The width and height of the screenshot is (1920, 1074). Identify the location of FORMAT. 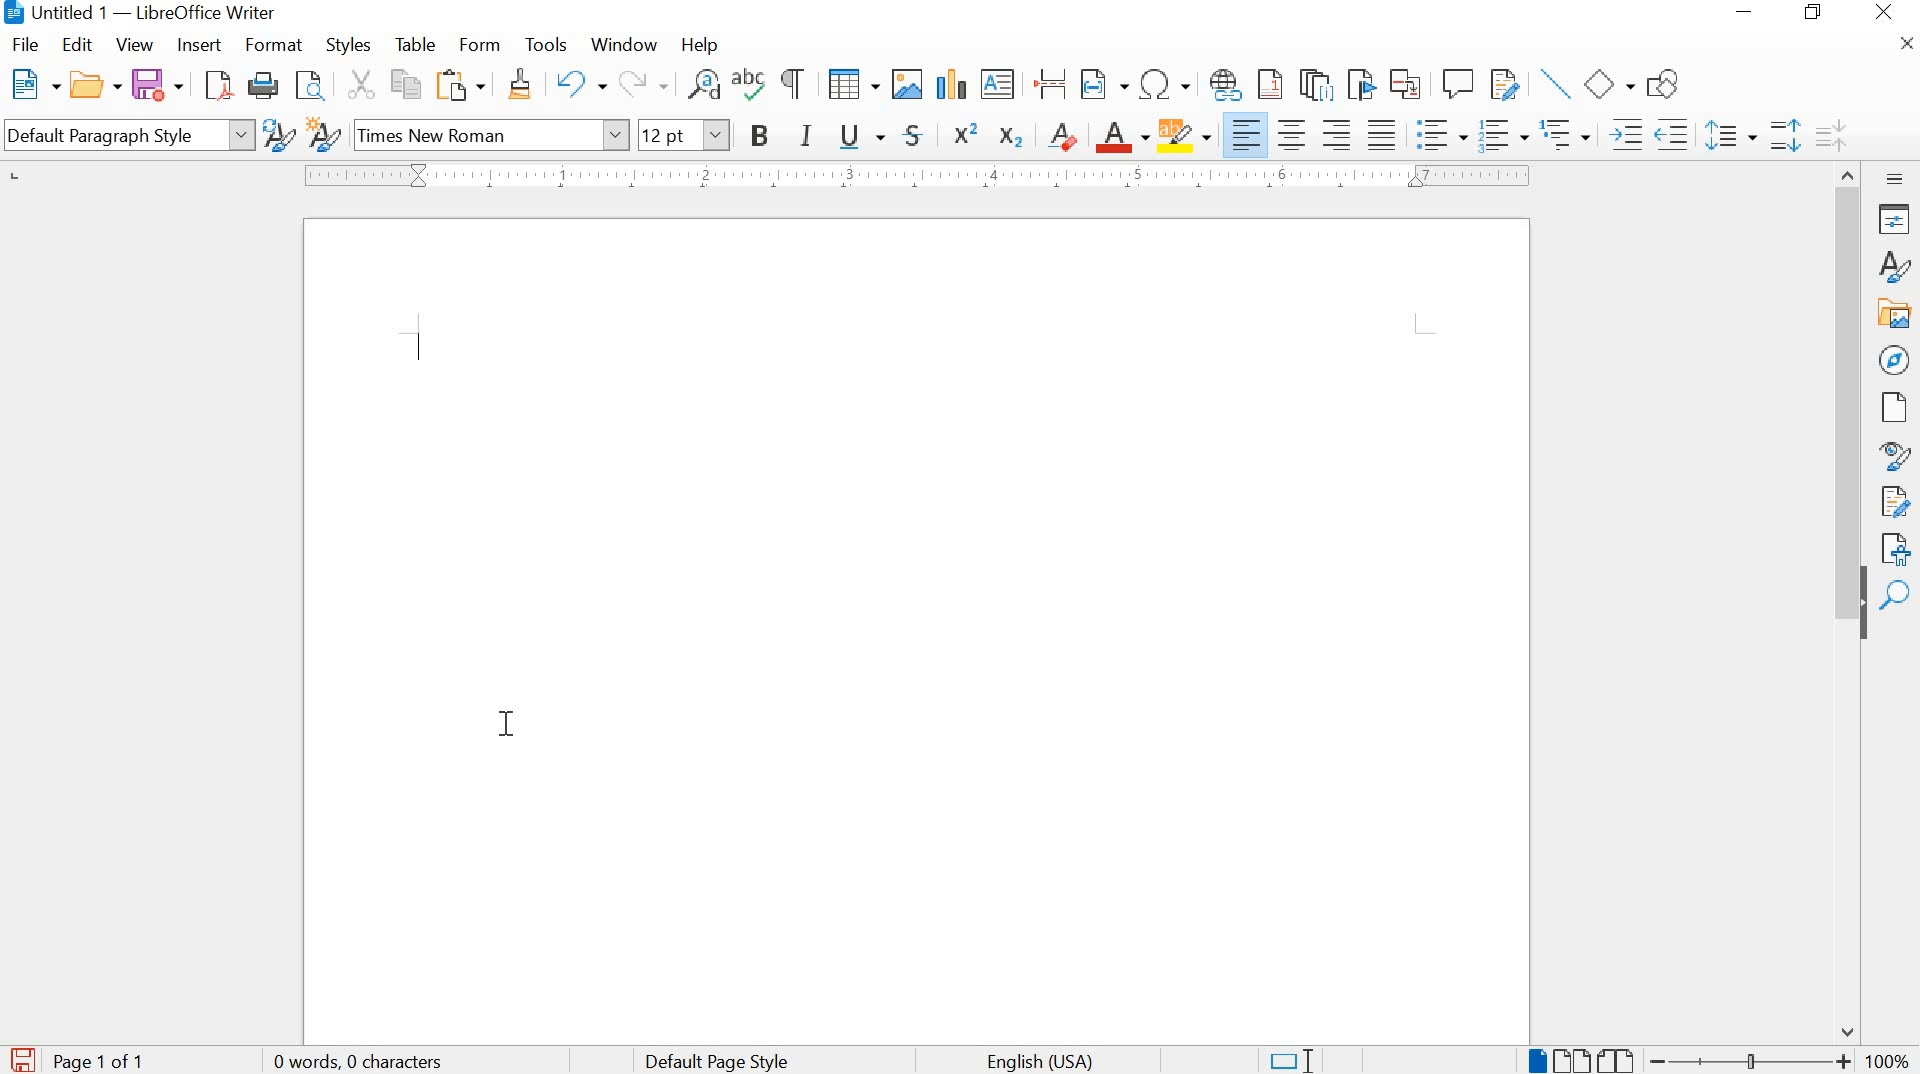
(275, 43).